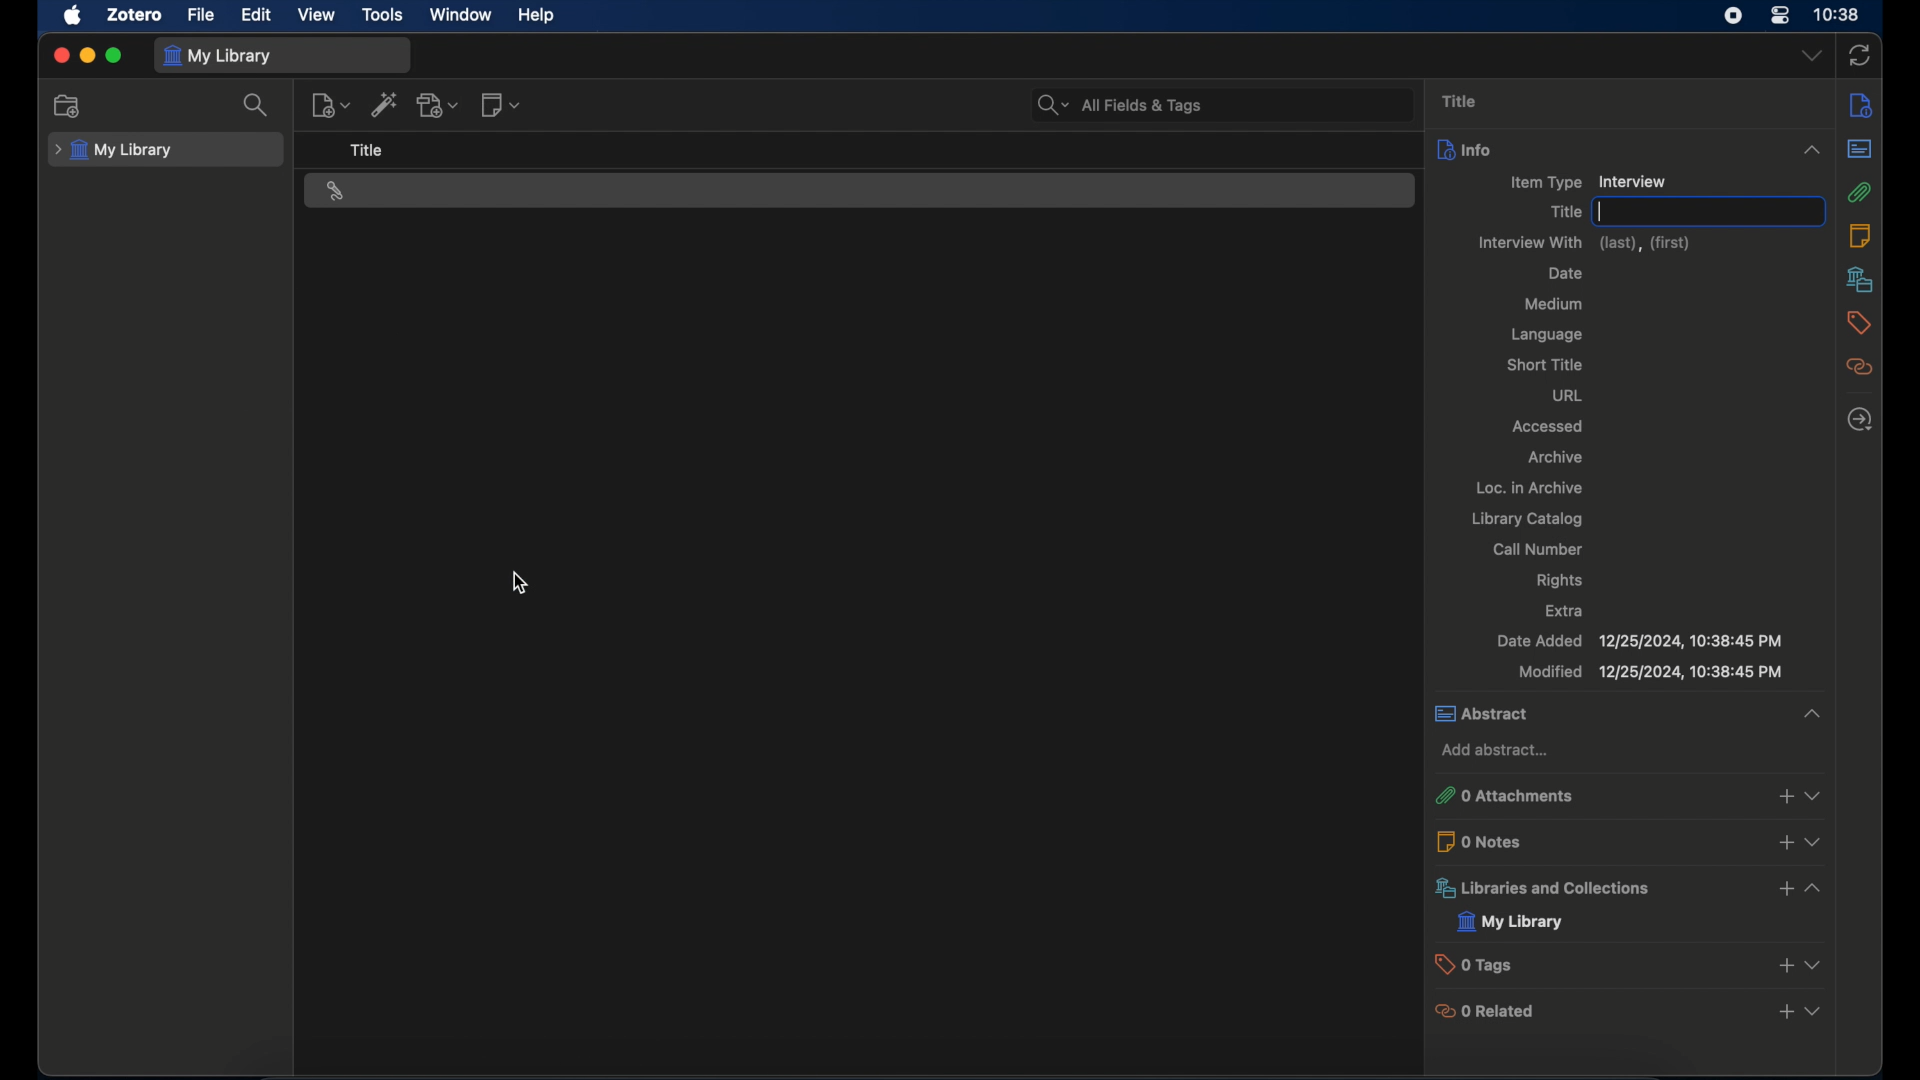  Describe the element at coordinates (1861, 106) in the screenshot. I see `info` at that location.